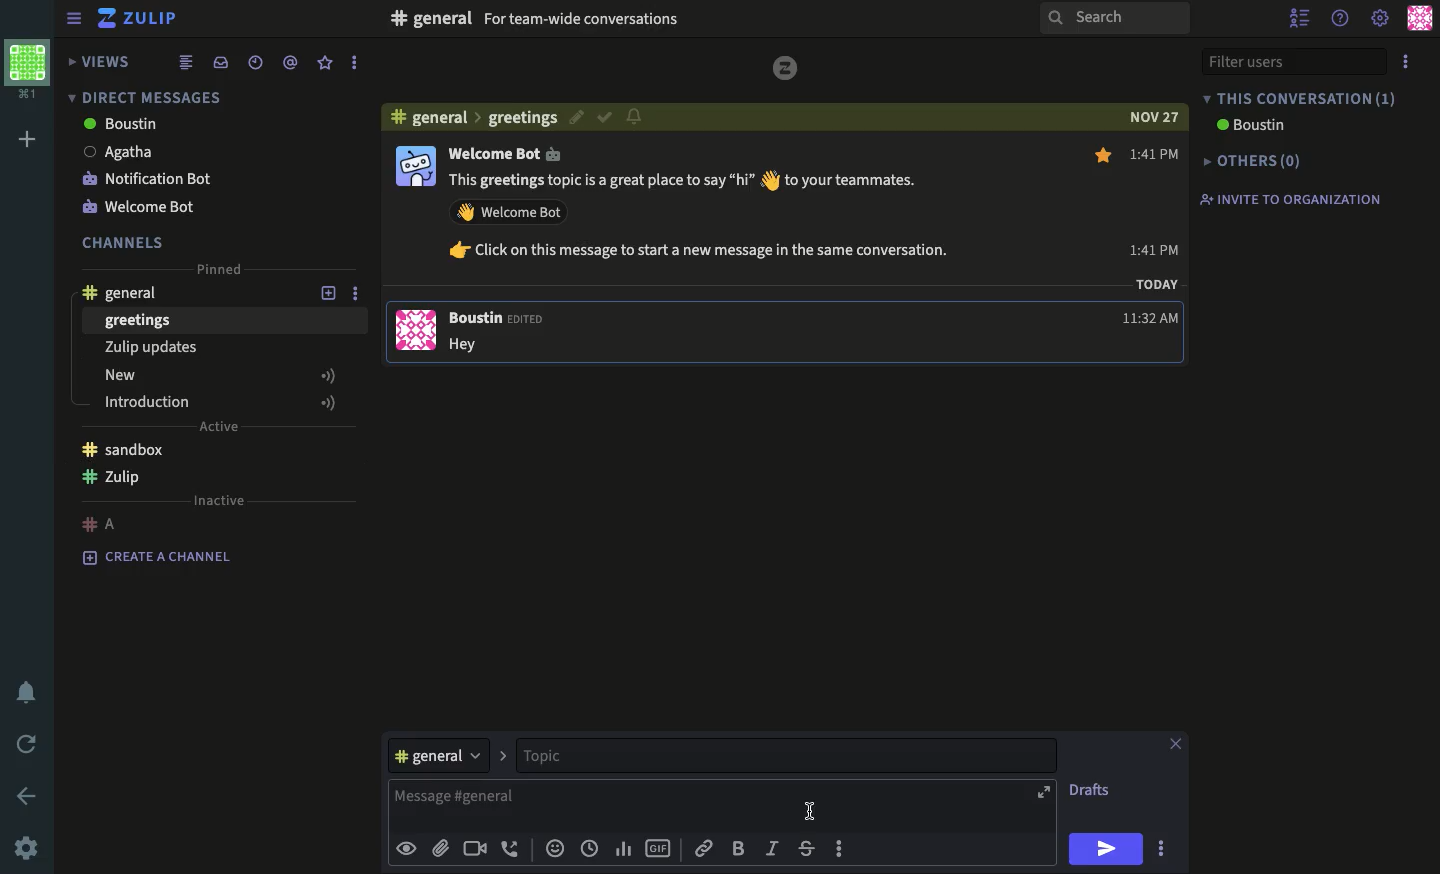 Image resolution: width=1440 pixels, height=874 pixels. Describe the element at coordinates (351, 63) in the screenshot. I see `options` at that location.